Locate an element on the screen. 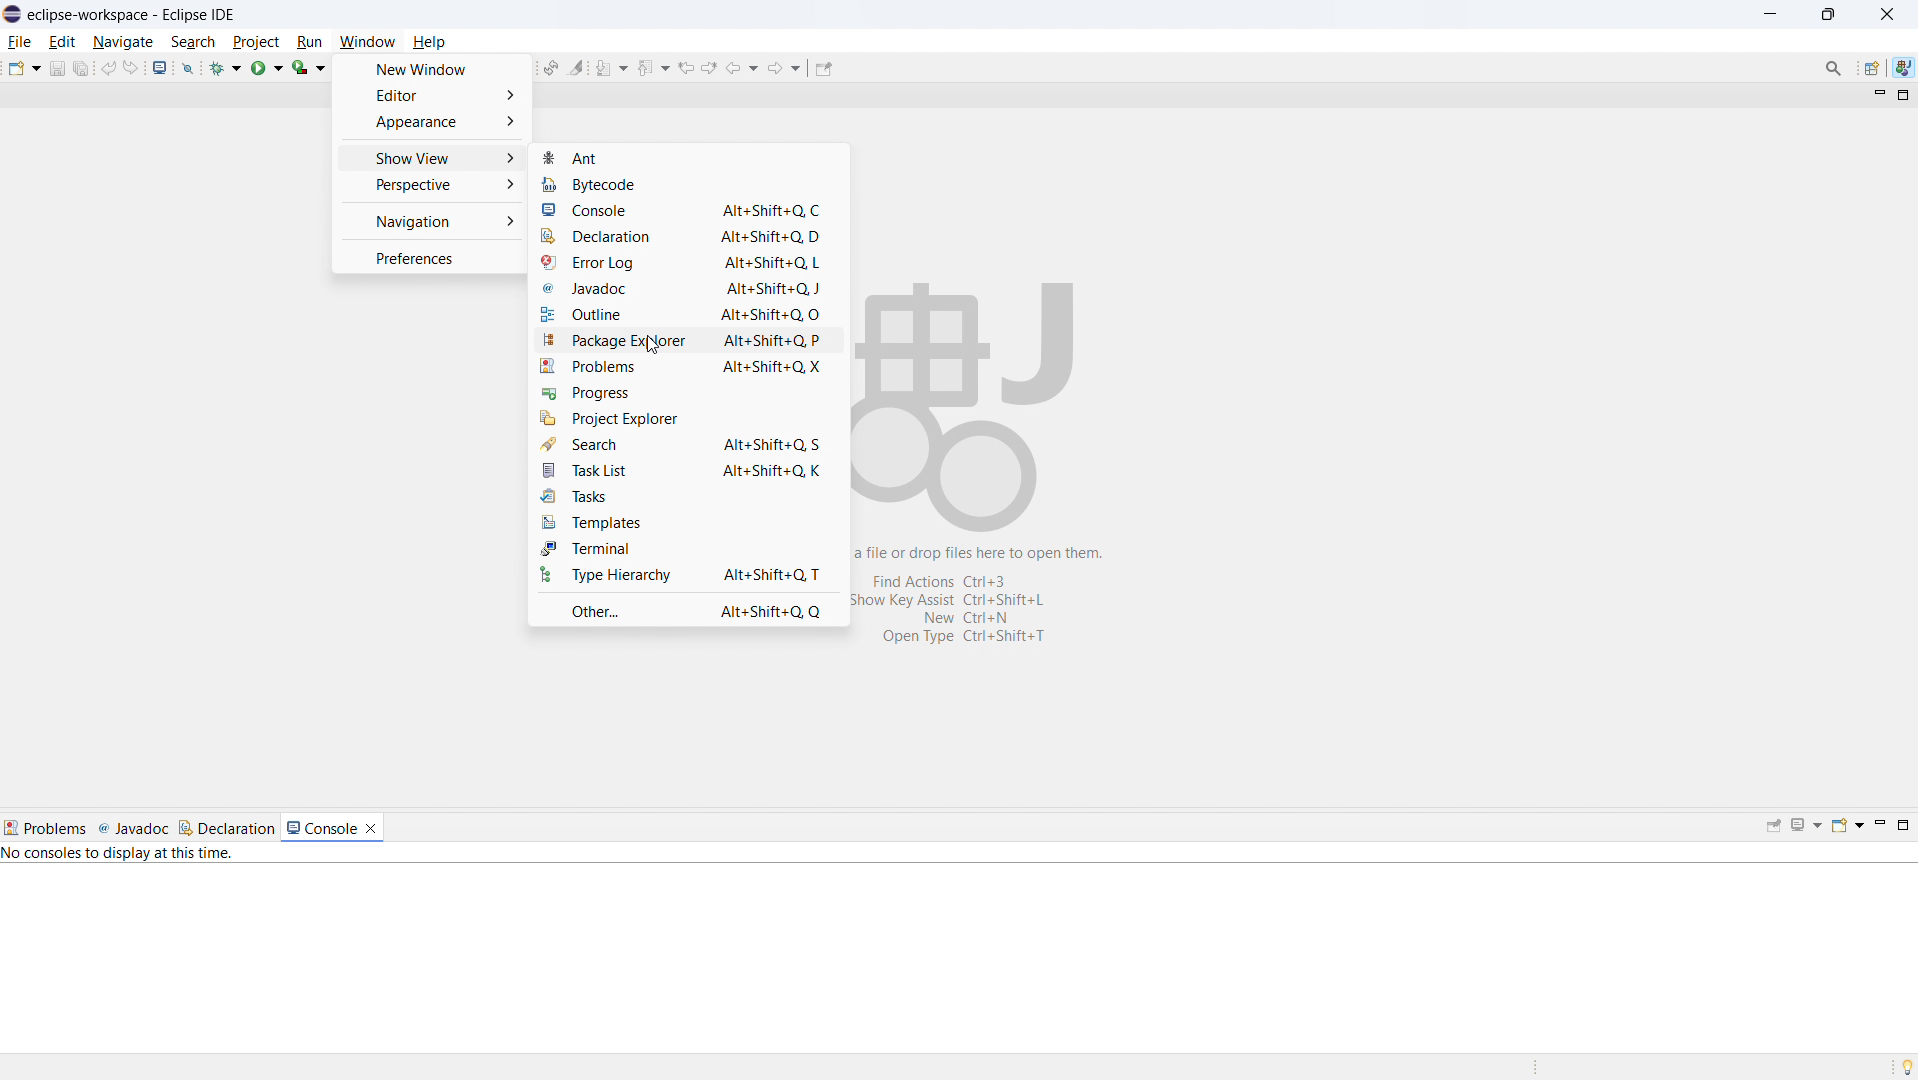 The image size is (1918, 1080). logo is located at coordinates (12, 14).